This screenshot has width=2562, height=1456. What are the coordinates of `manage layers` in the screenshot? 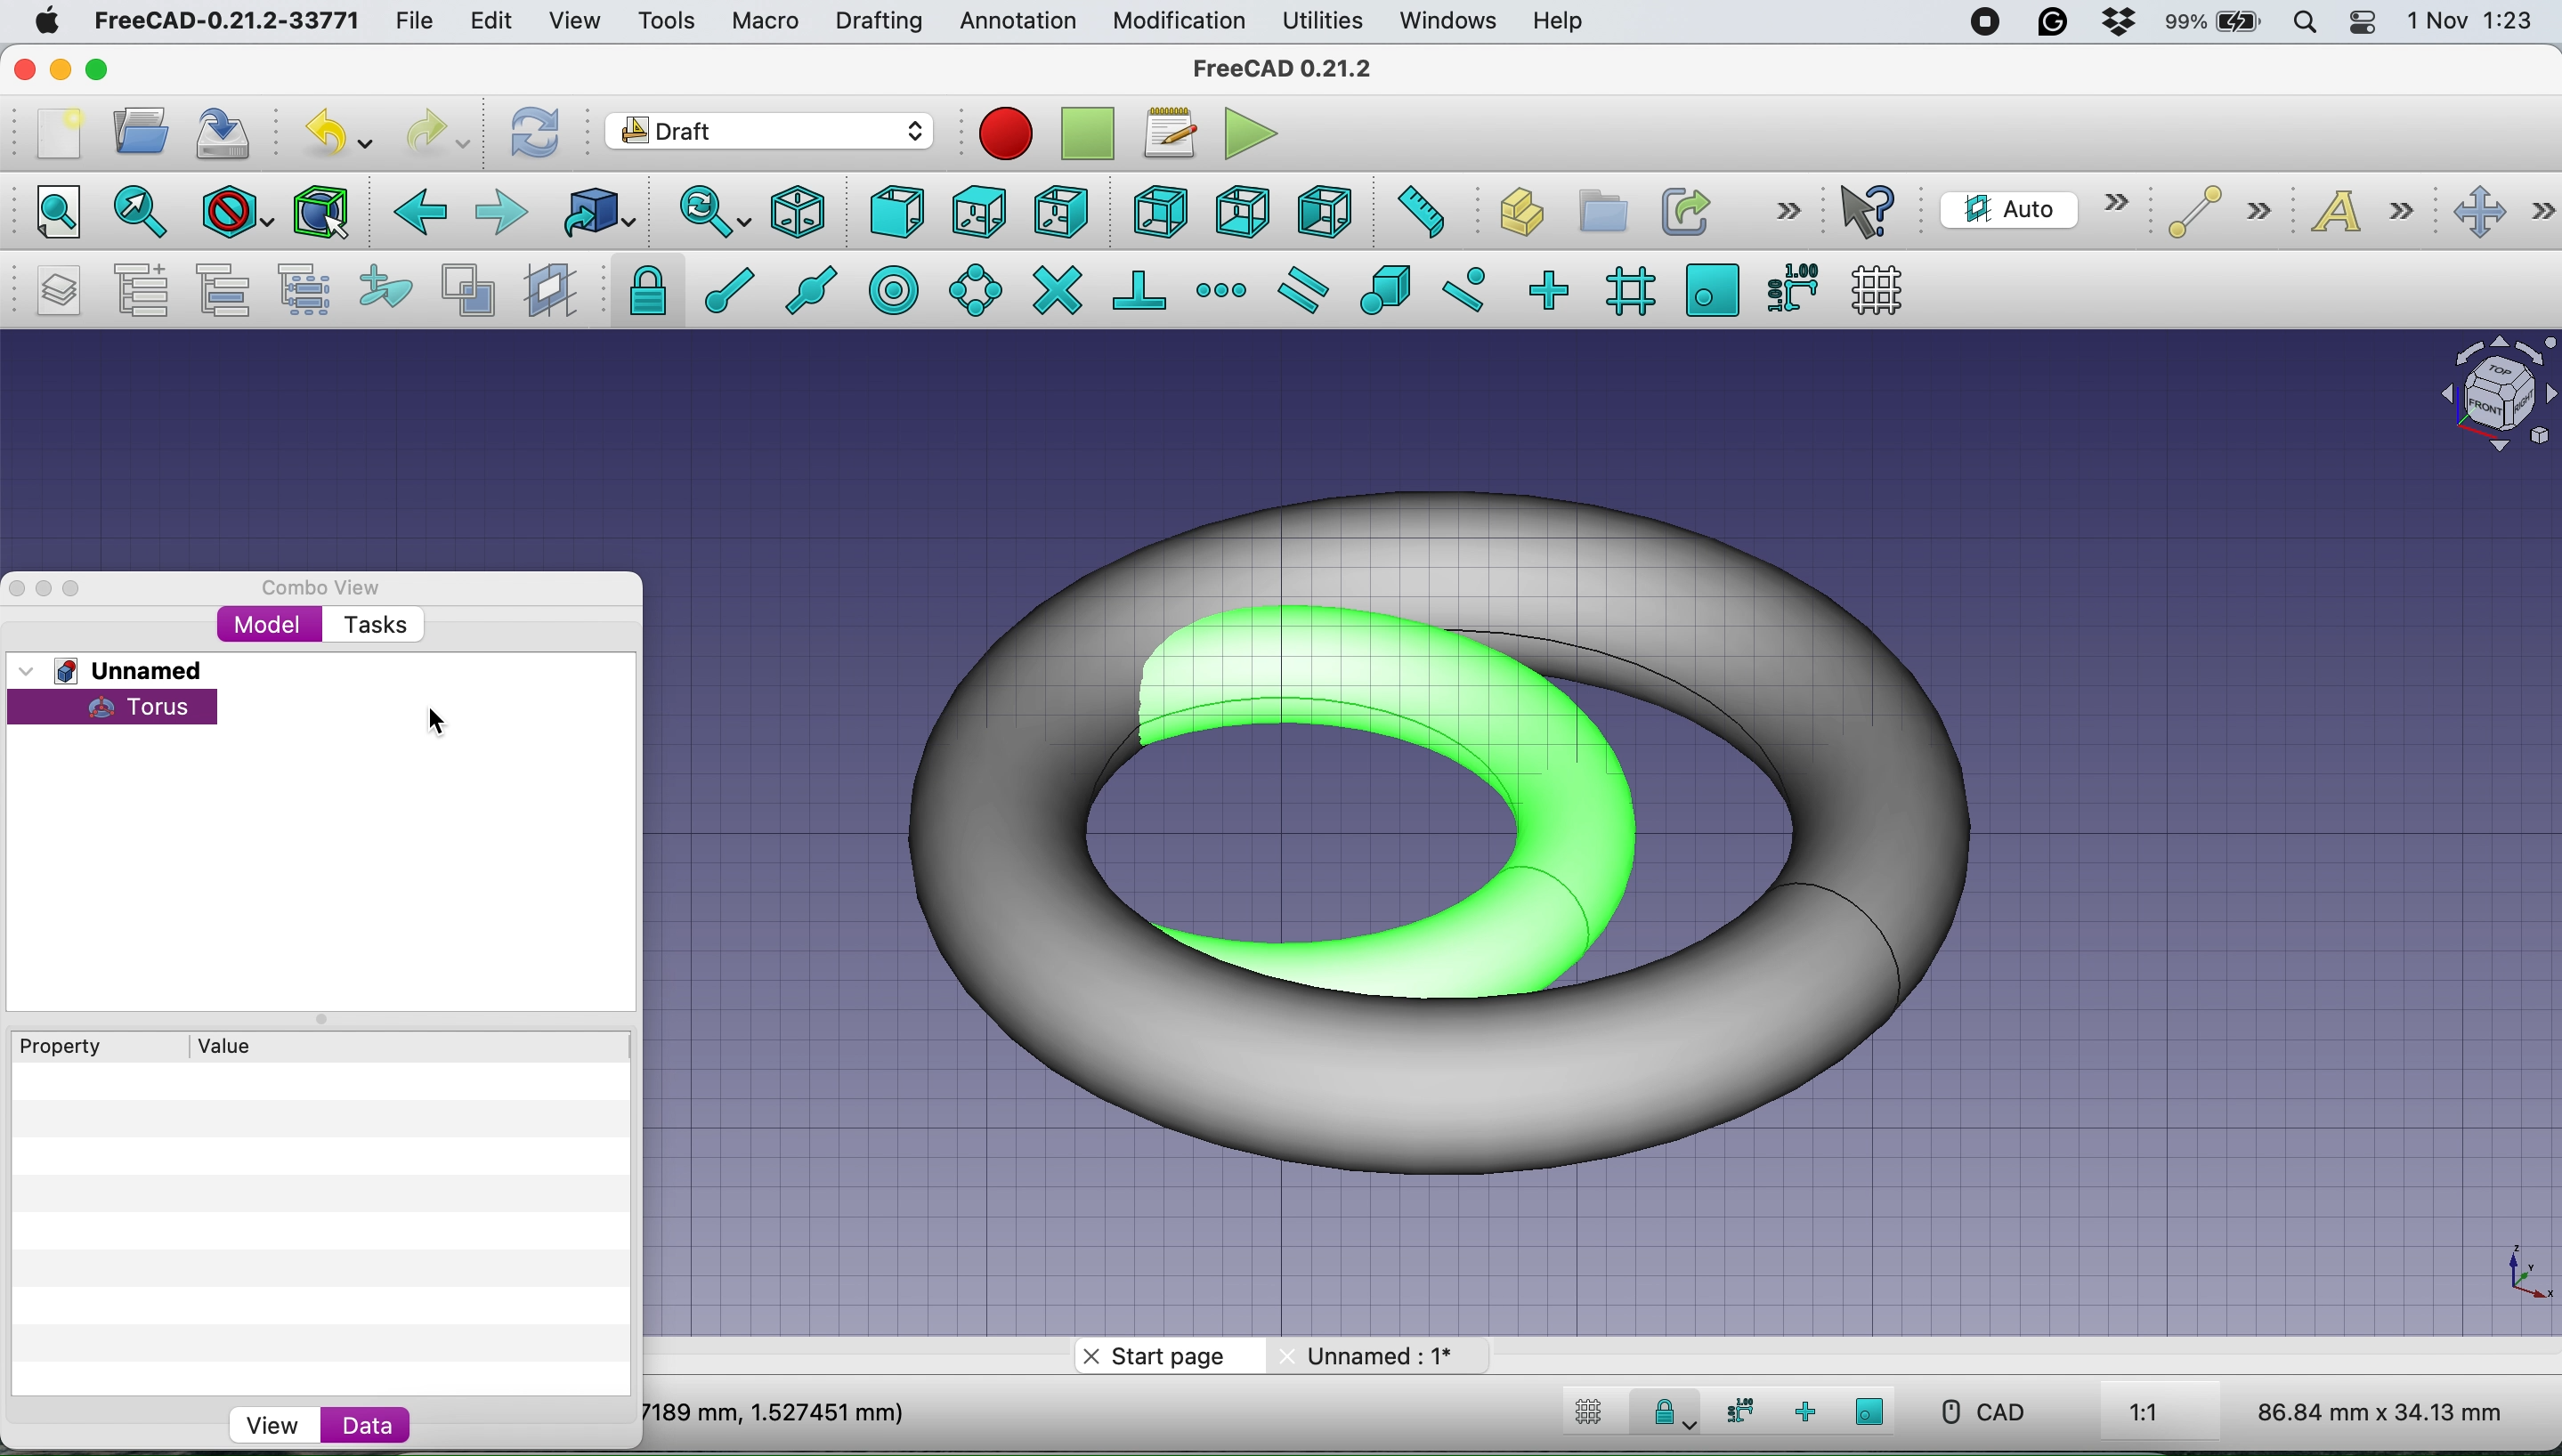 It's located at (63, 290).